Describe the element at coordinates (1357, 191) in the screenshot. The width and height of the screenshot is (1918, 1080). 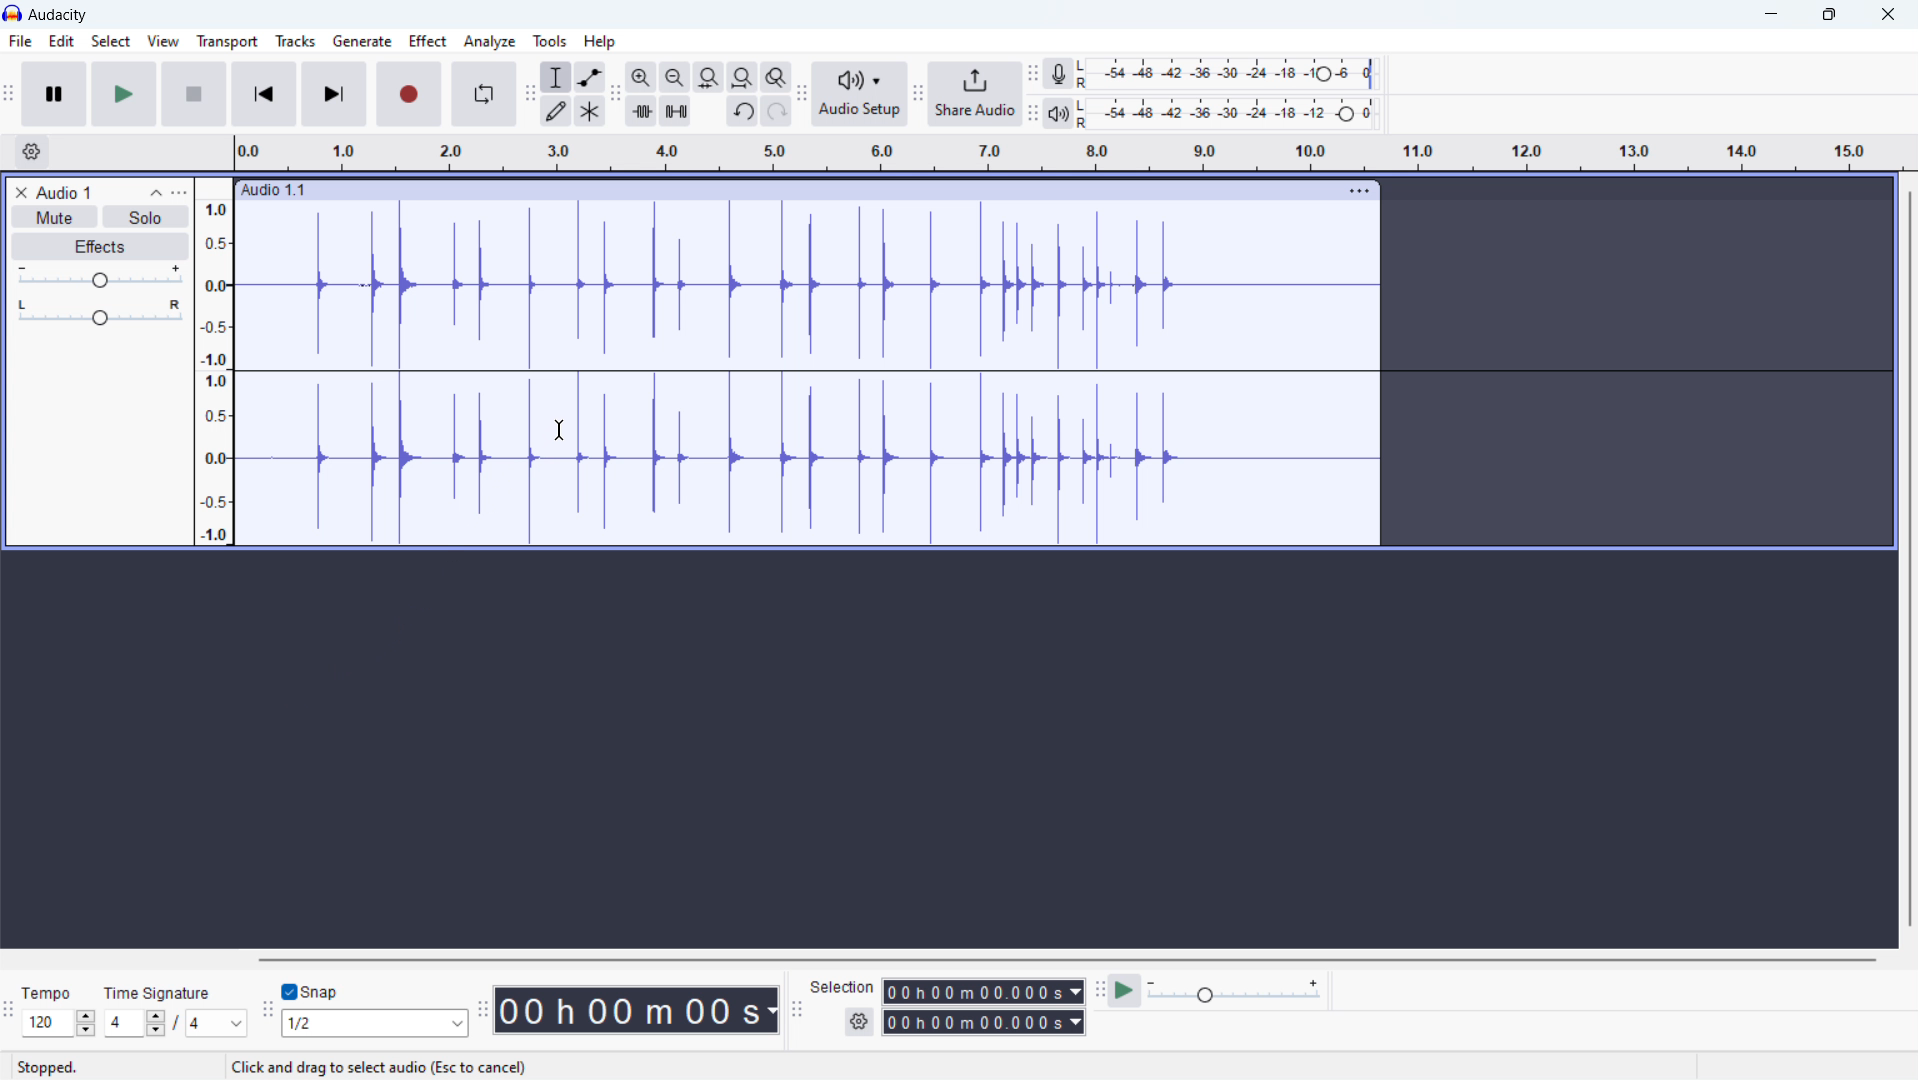
I see `menu` at that location.